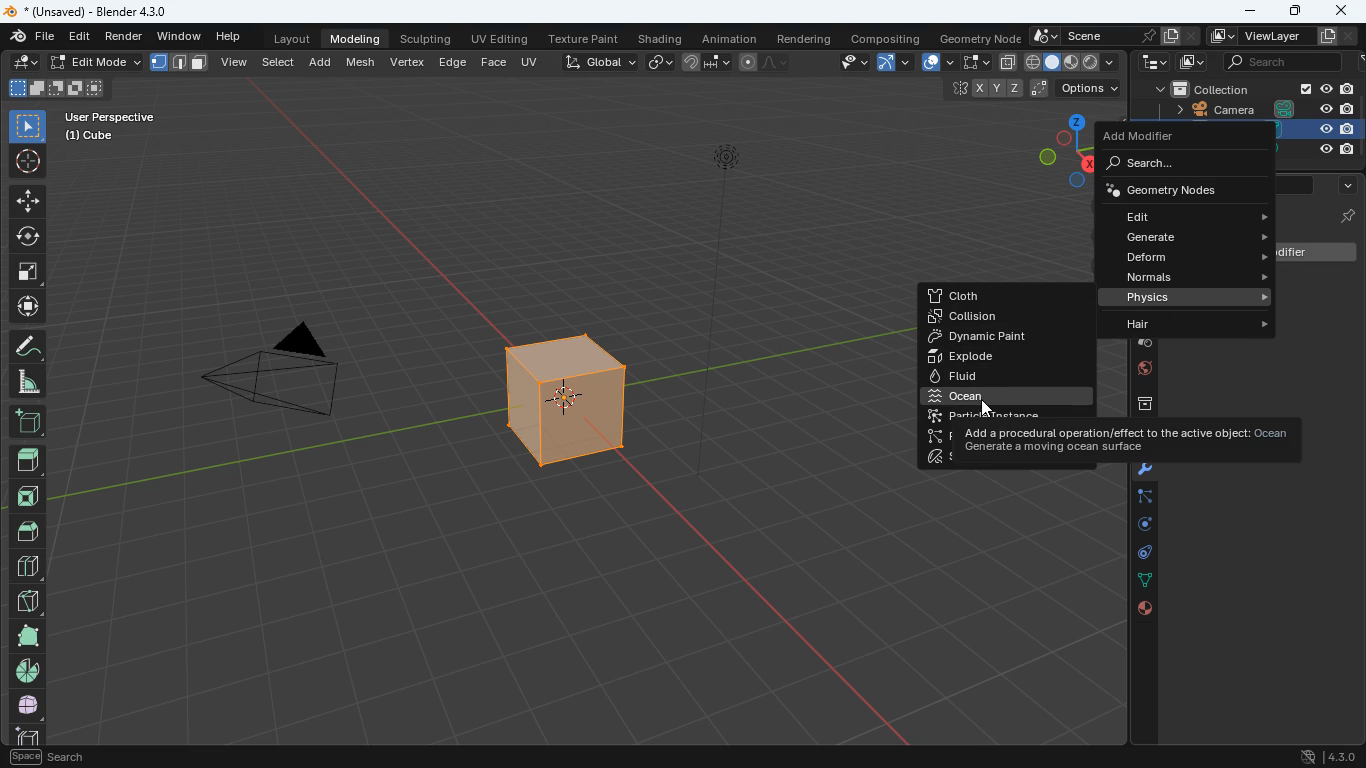  What do you see at coordinates (1135, 471) in the screenshot?
I see `tools` at bounding box center [1135, 471].